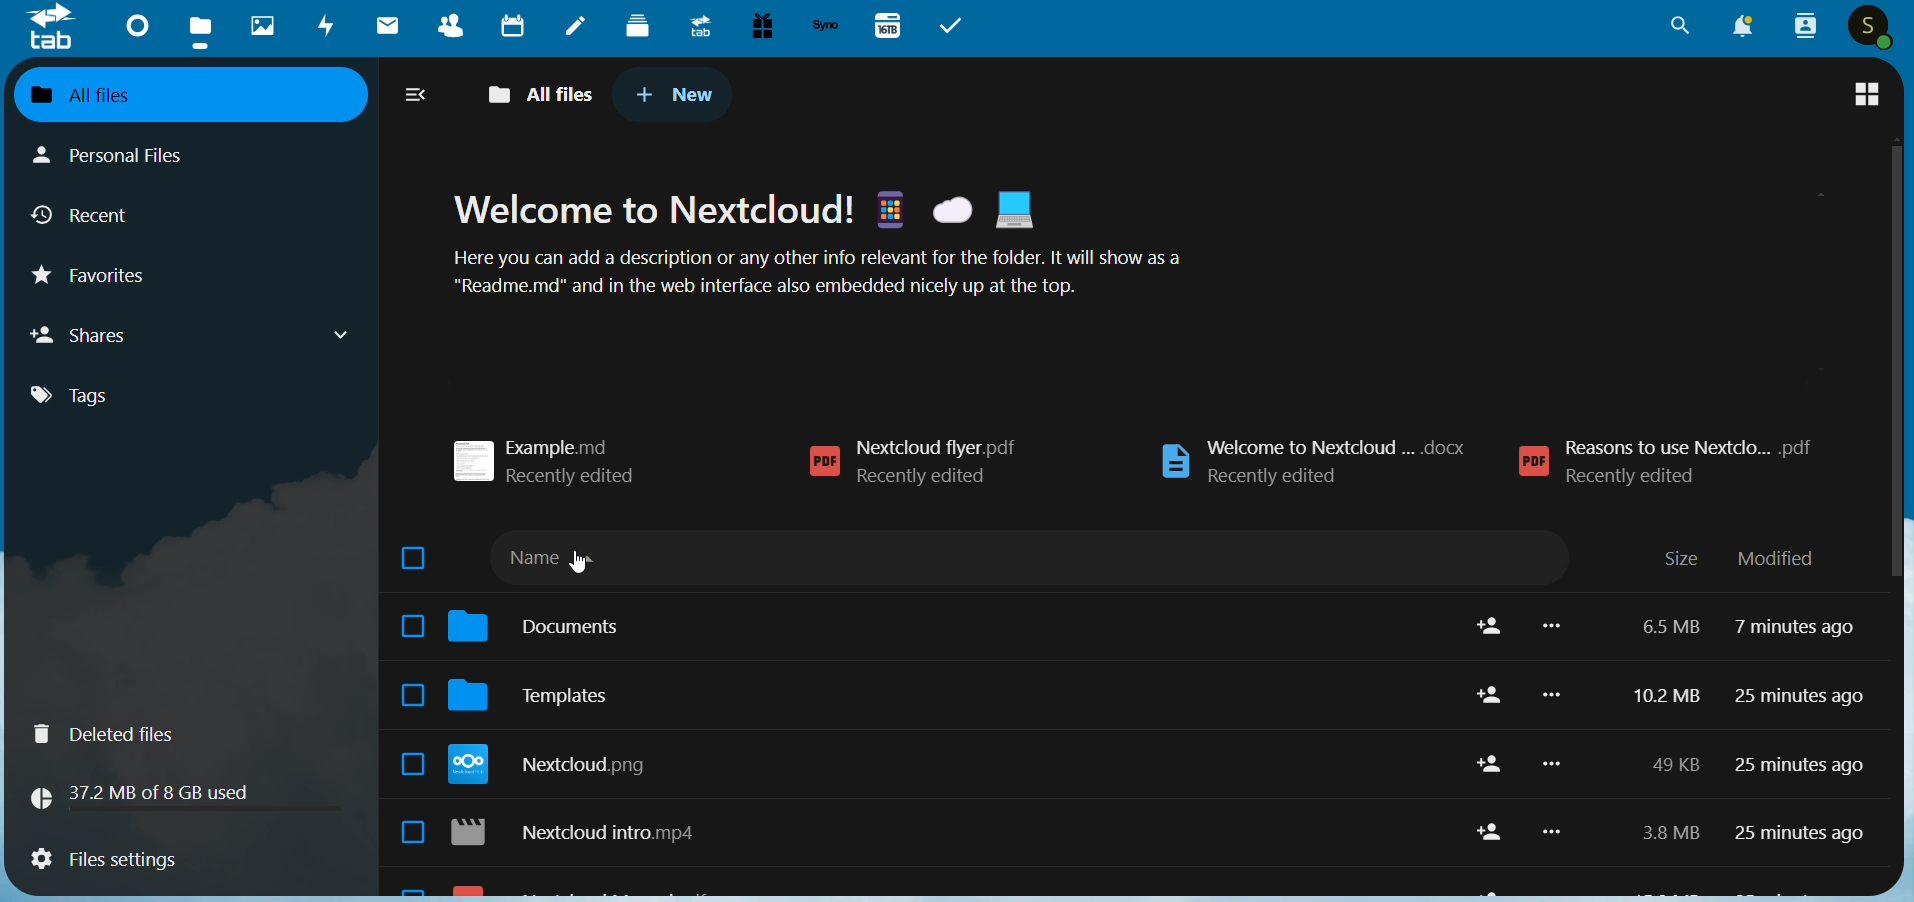 The height and width of the screenshot is (902, 1914). Describe the element at coordinates (181, 792) in the screenshot. I see `37.2 B of 8 GB used` at that location.